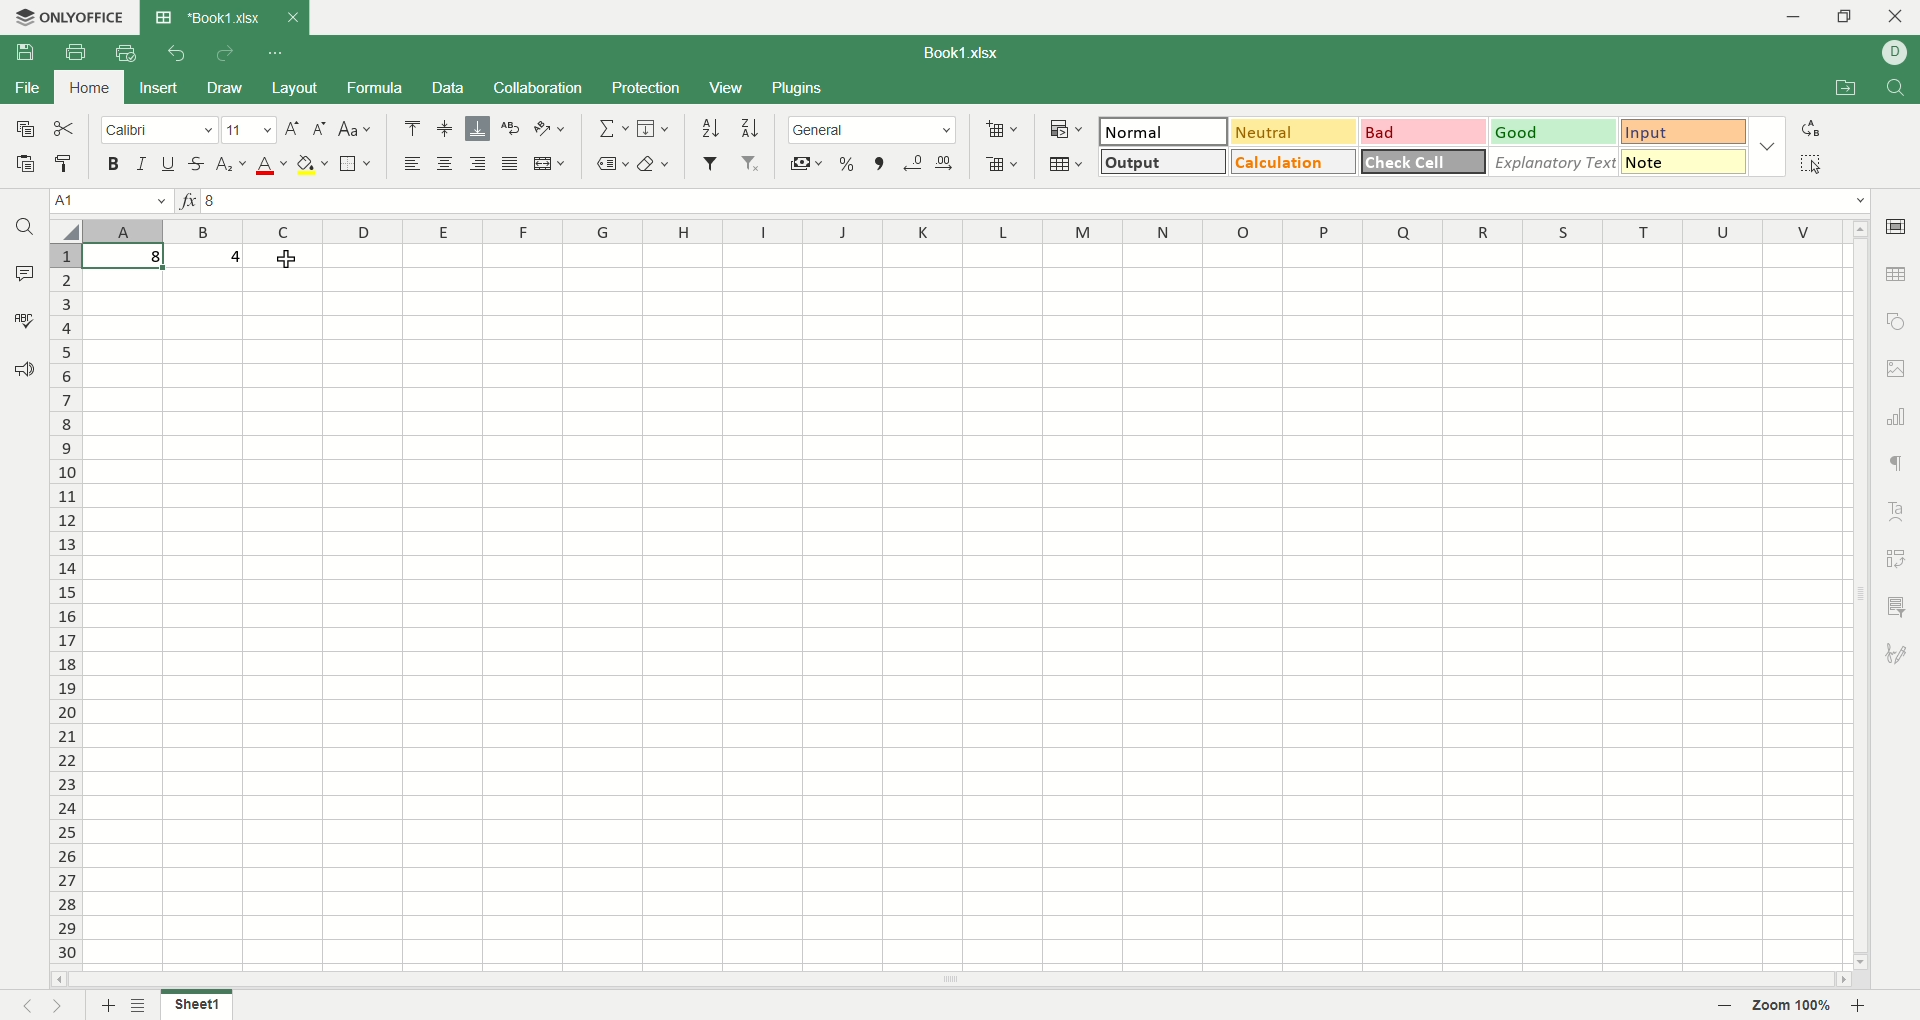  What do you see at coordinates (1857, 593) in the screenshot?
I see `scroll bar` at bounding box center [1857, 593].